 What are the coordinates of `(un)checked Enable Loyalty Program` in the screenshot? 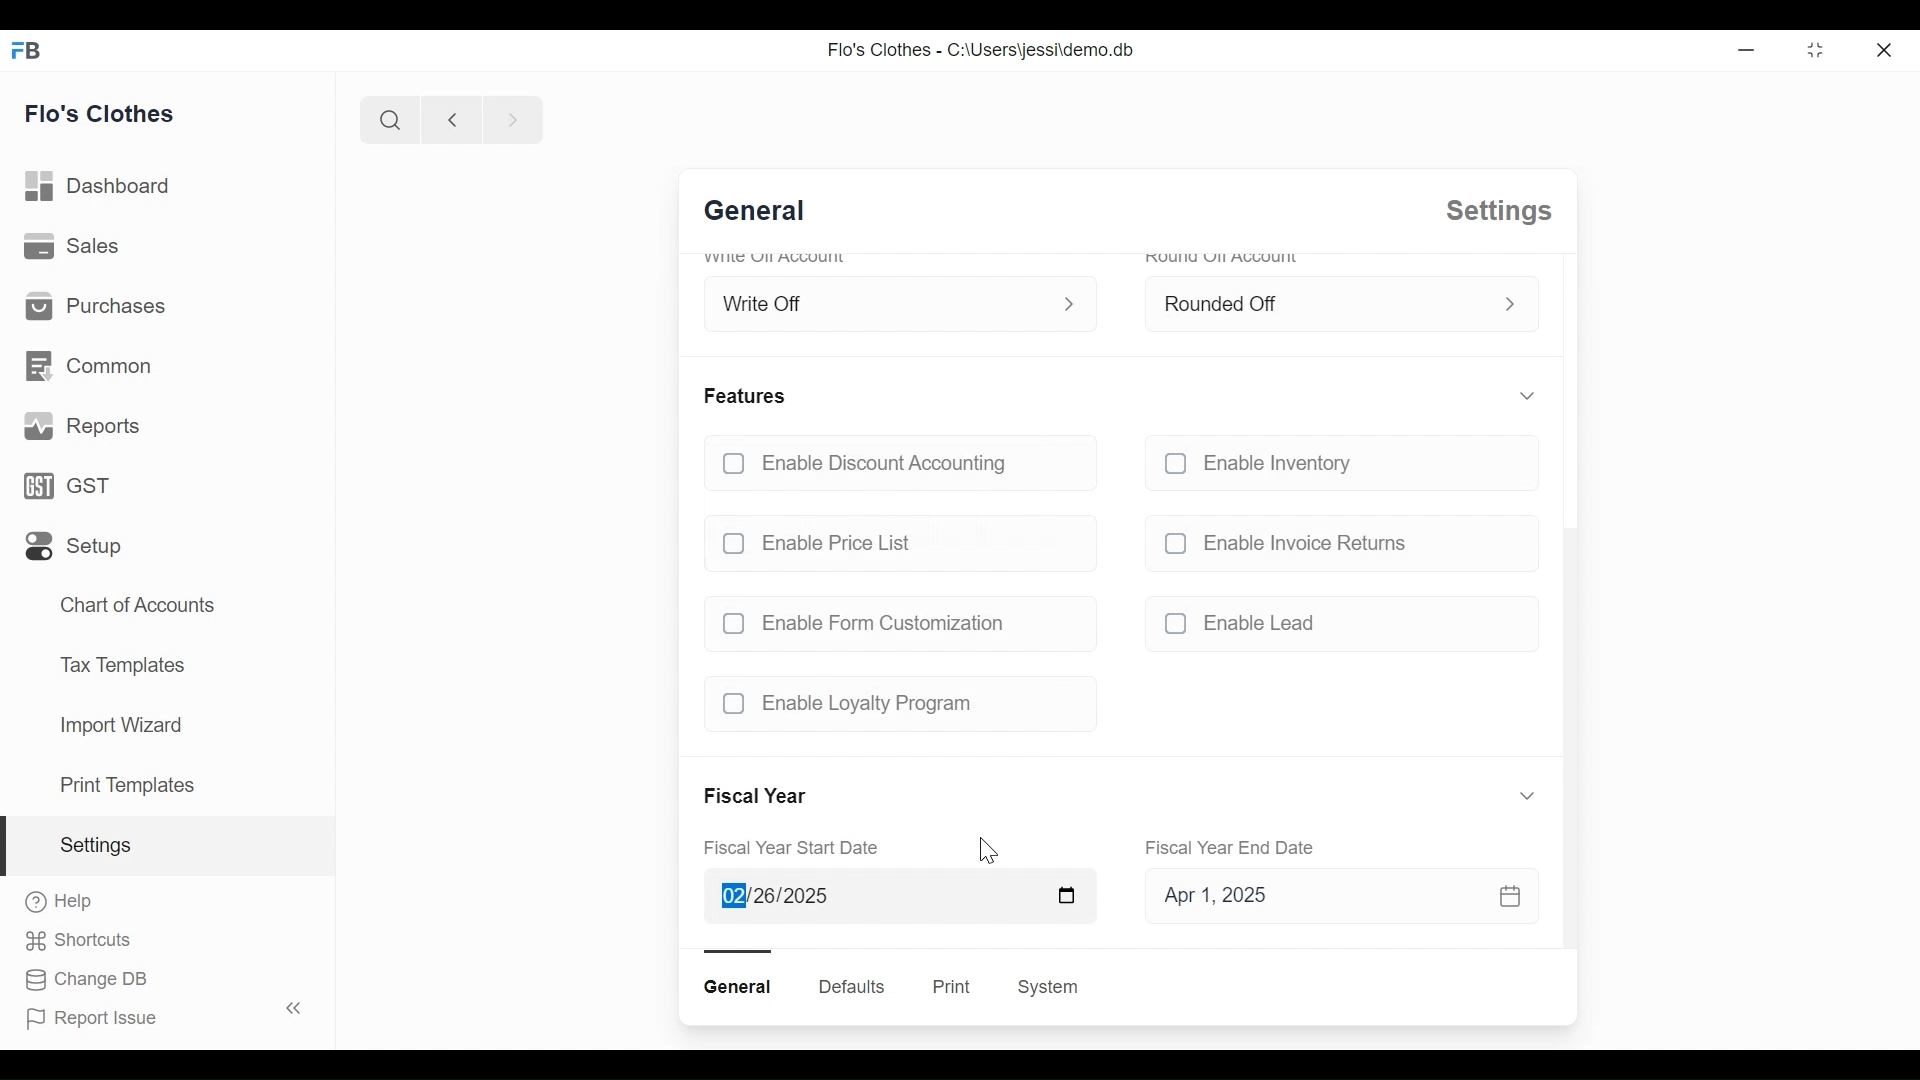 It's located at (892, 704).